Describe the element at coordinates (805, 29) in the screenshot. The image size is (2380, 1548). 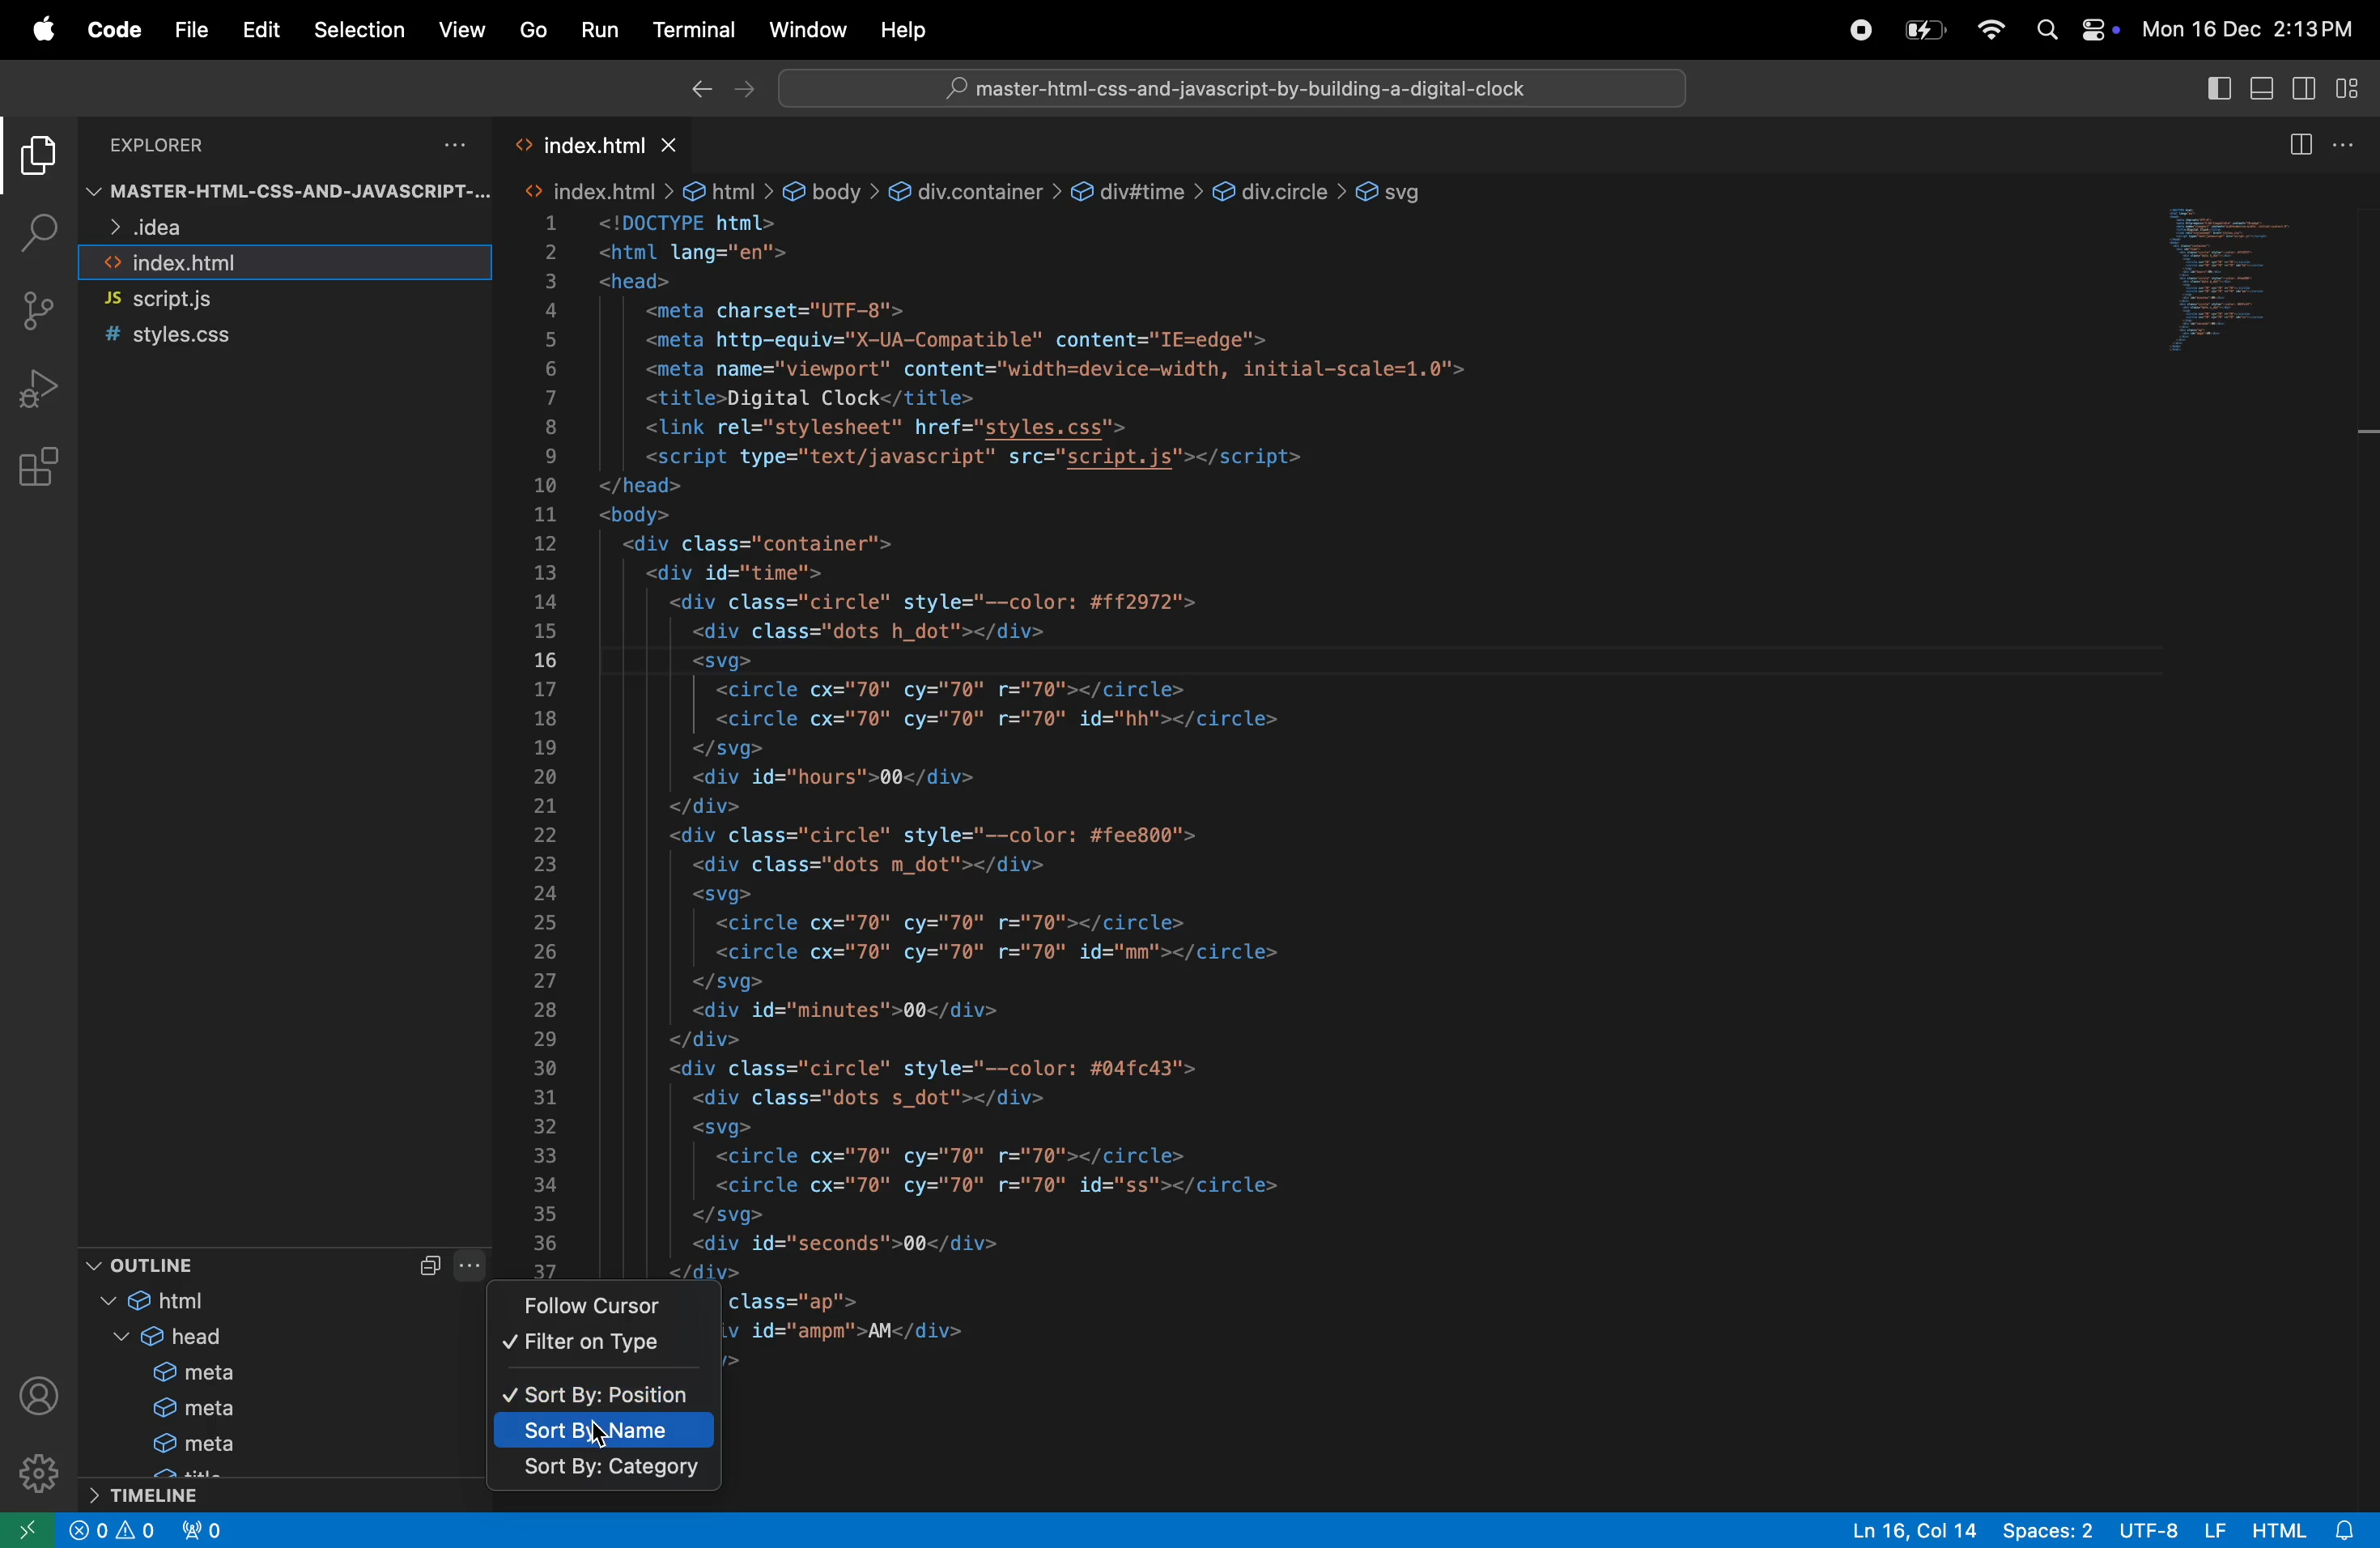
I see `window` at that location.